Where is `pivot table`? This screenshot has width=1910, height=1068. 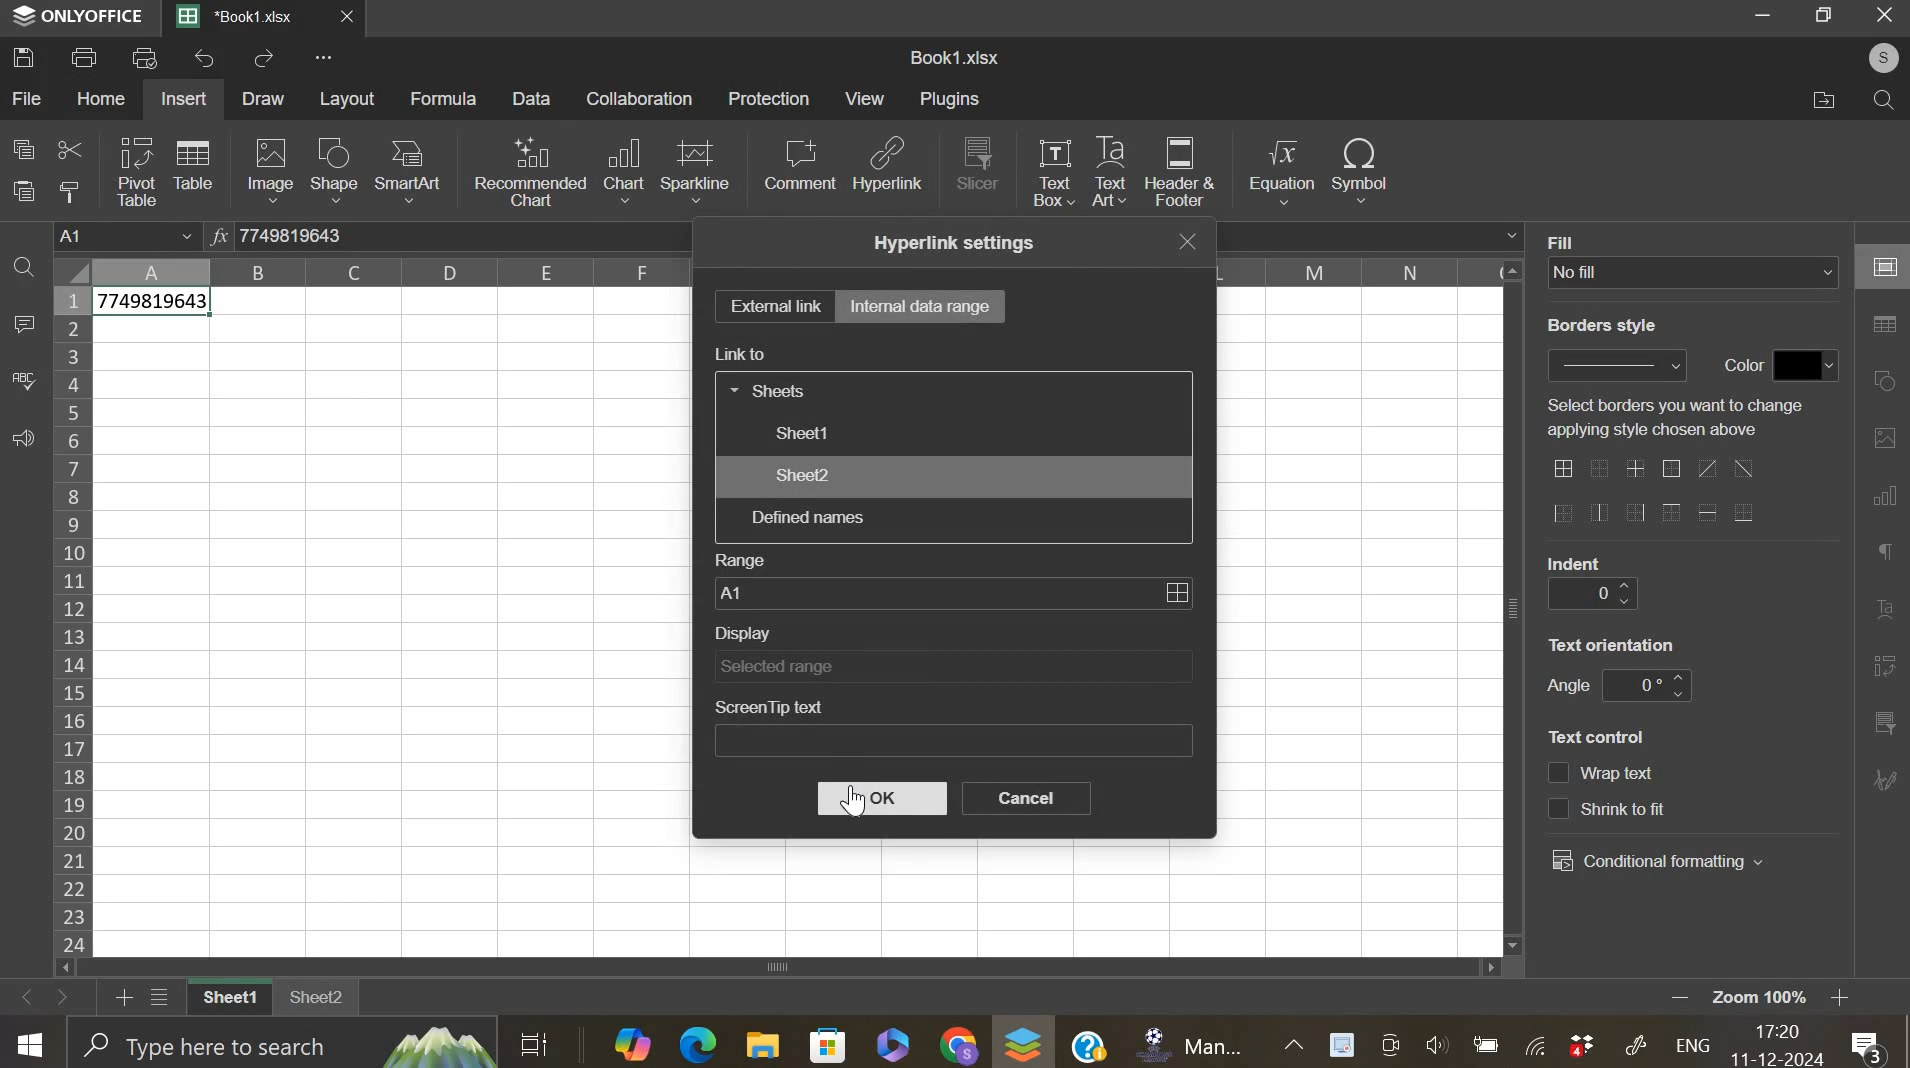 pivot table is located at coordinates (137, 172).